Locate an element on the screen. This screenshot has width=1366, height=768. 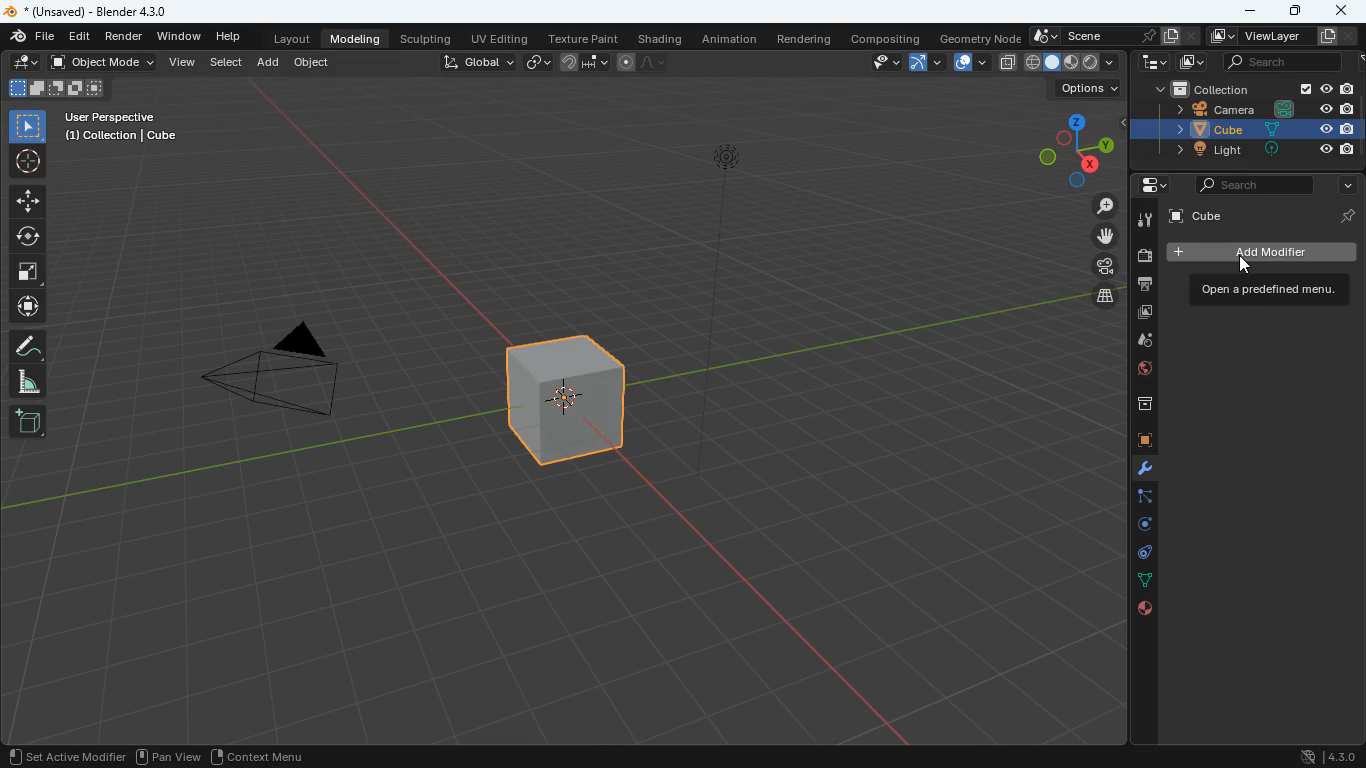
cube is located at coordinates (1259, 214).